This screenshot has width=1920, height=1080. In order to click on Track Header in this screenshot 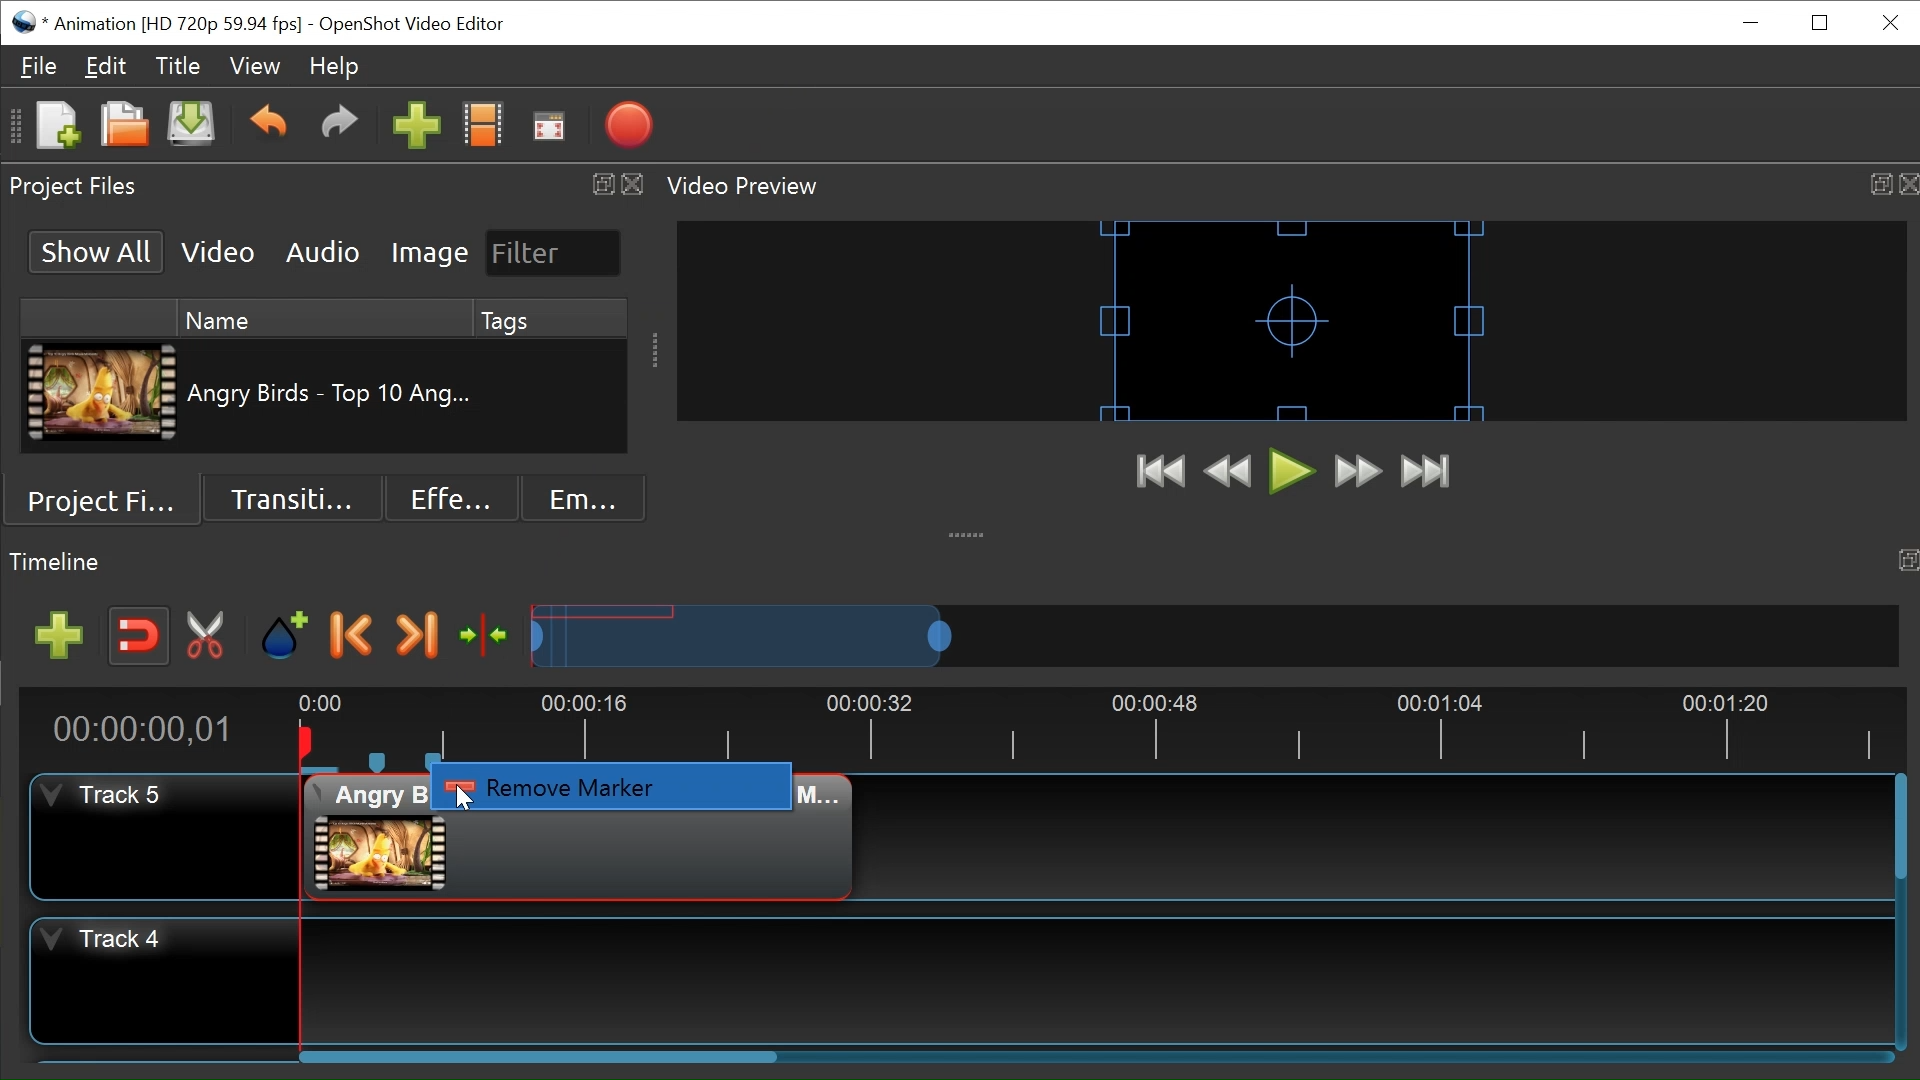, I will do `click(164, 979)`.